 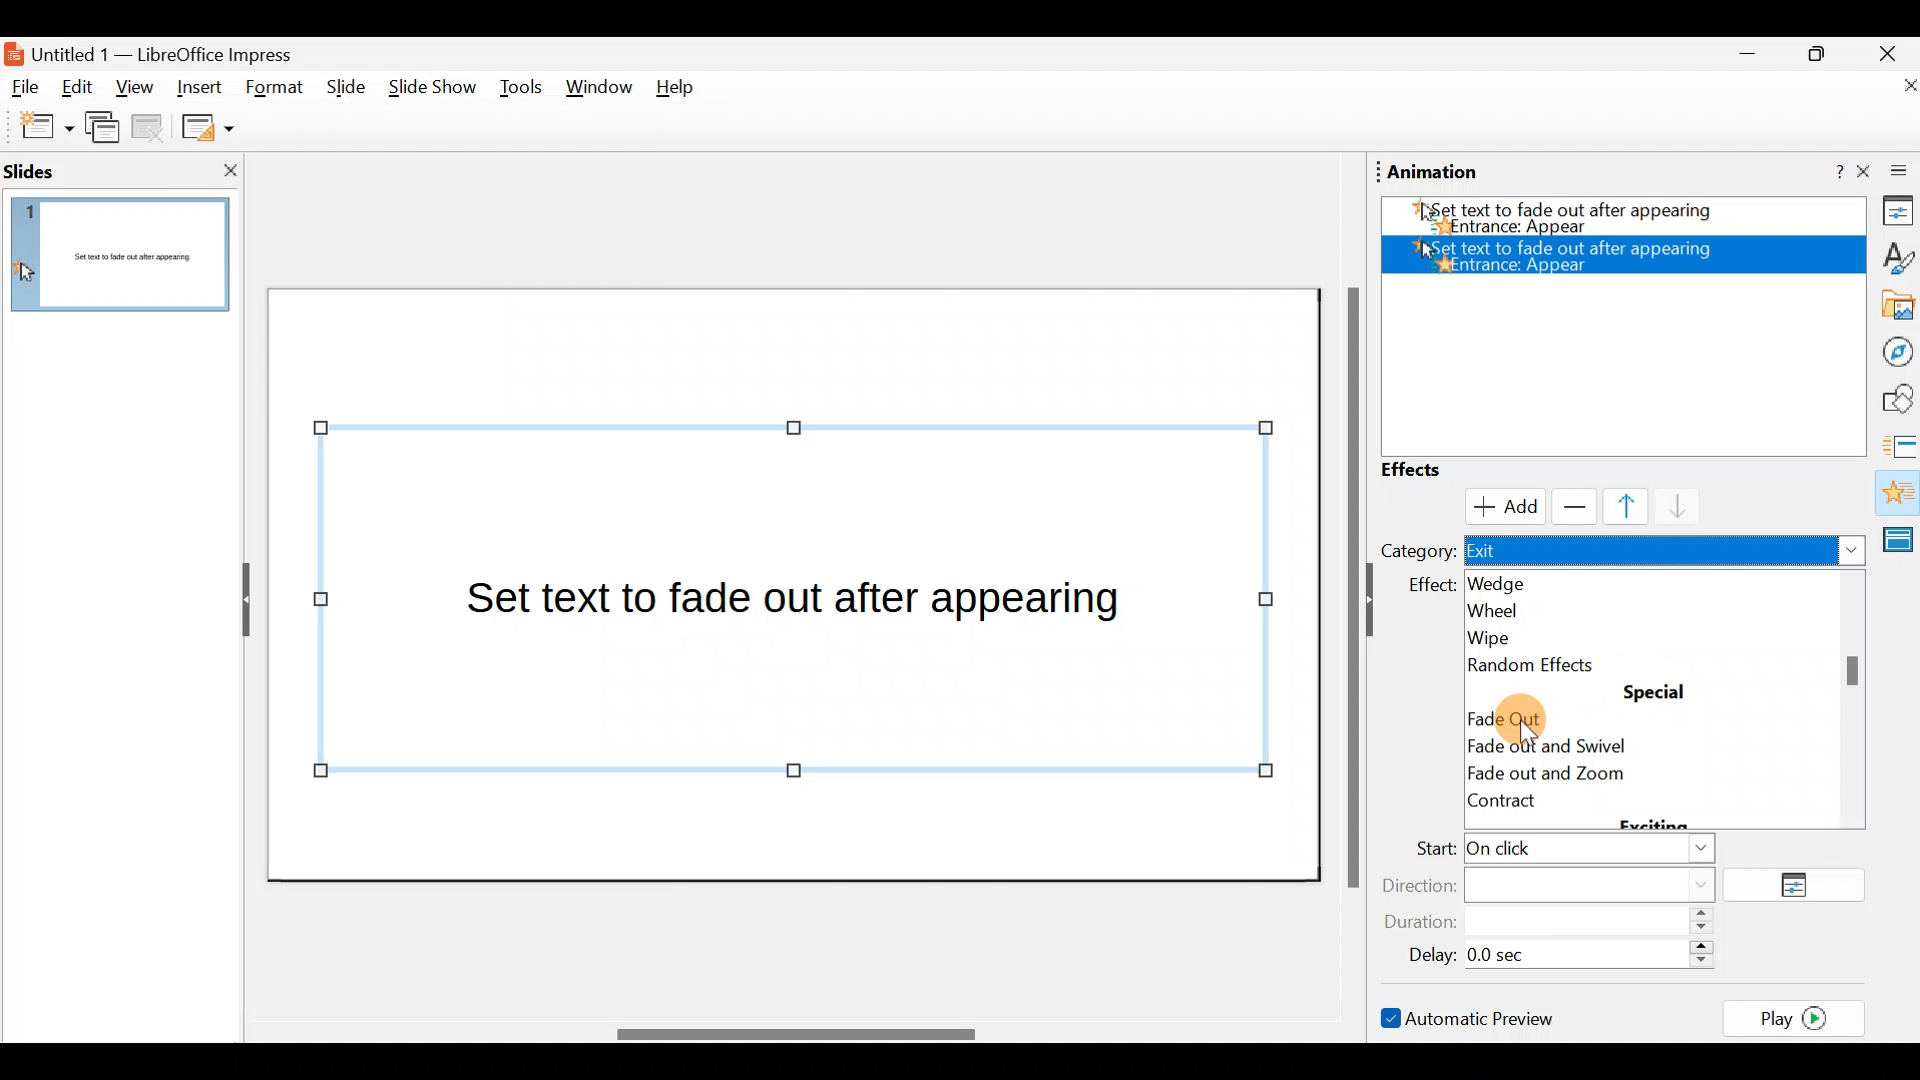 I want to click on Exit, so click(x=1666, y=552).